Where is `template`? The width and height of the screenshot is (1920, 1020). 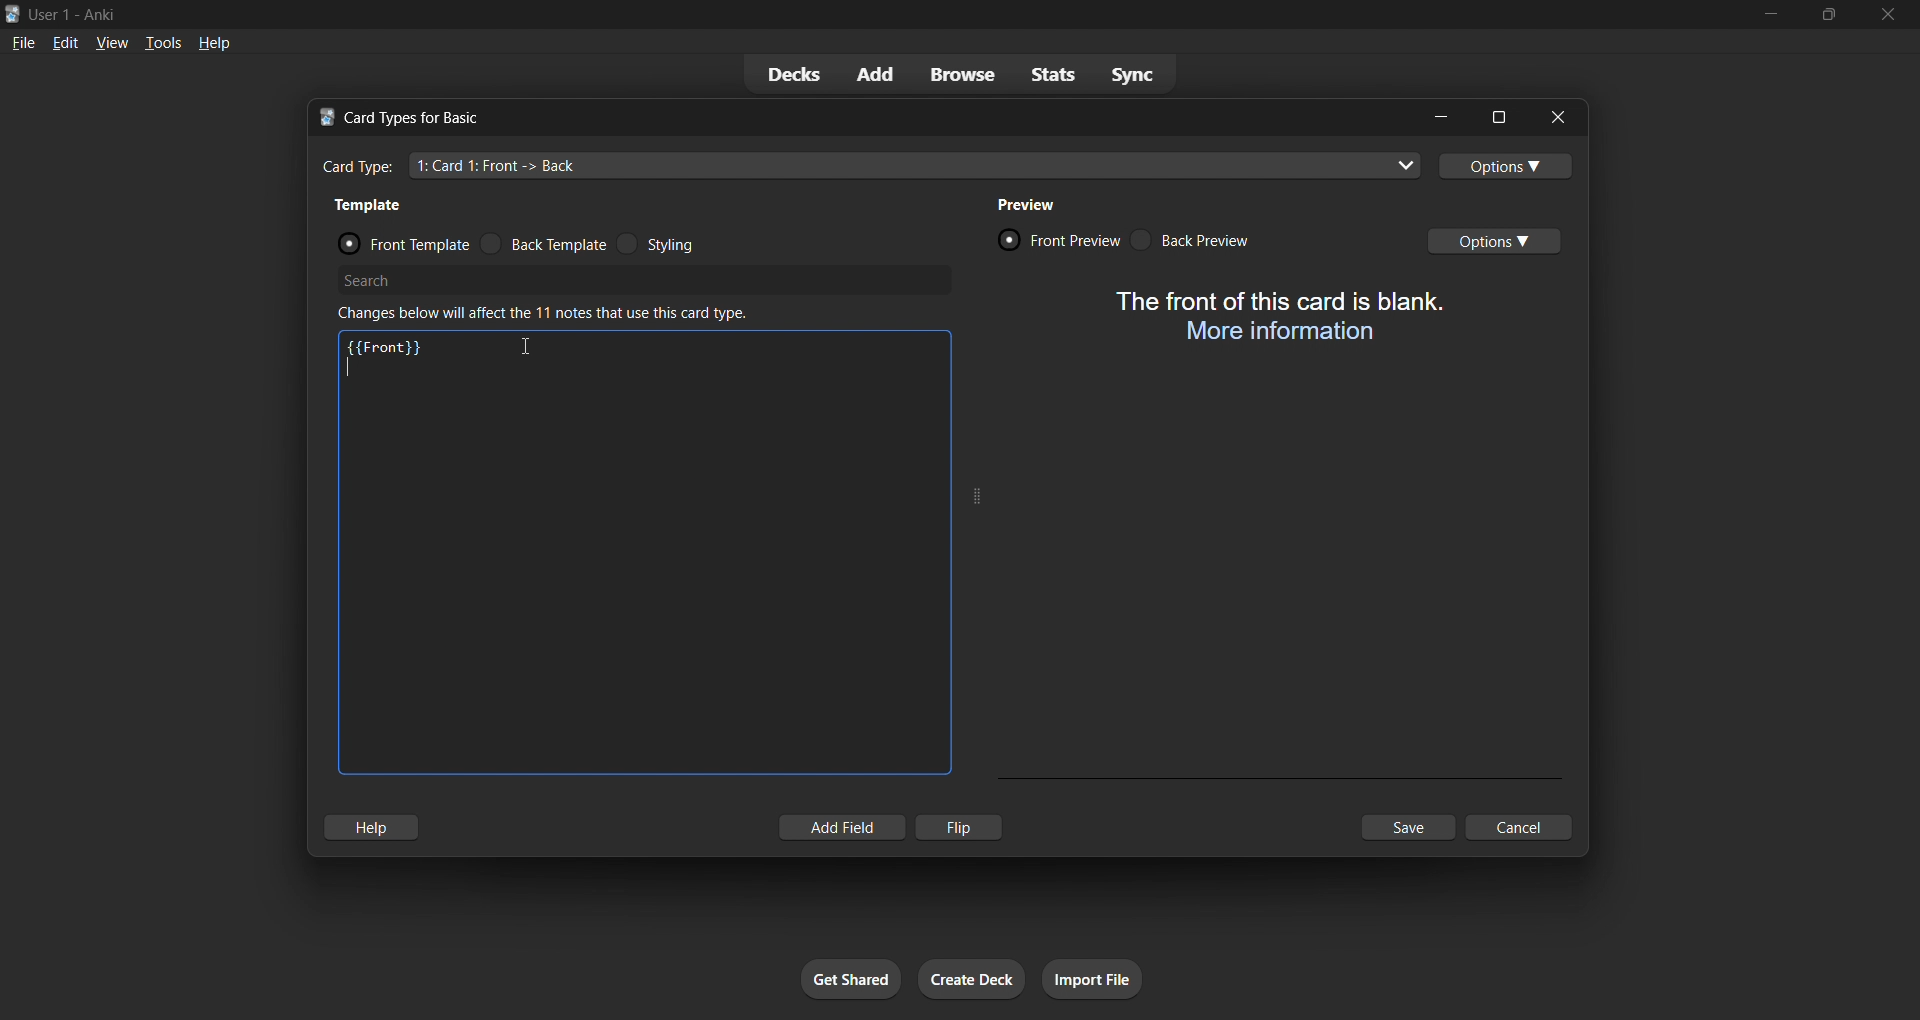 template is located at coordinates (375, 203).